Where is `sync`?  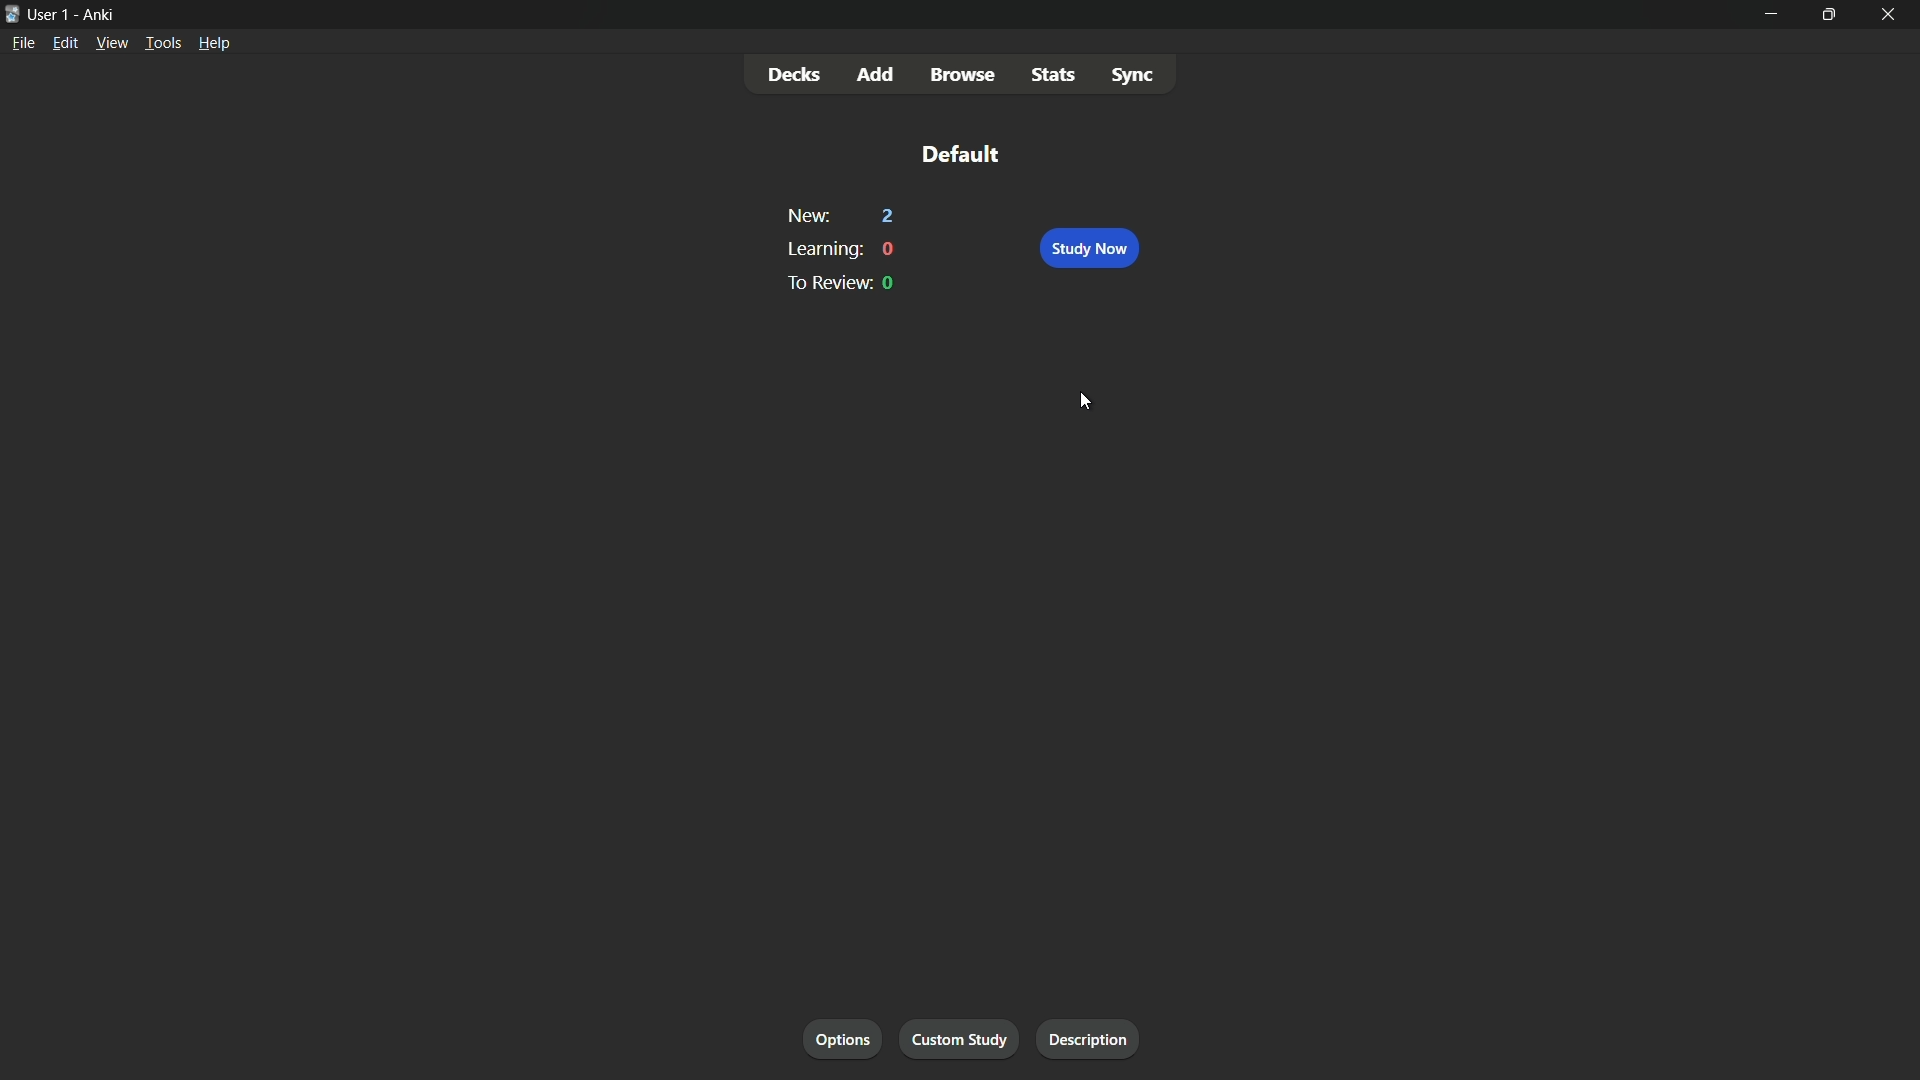 sync is located at coordinates (1136, 76).